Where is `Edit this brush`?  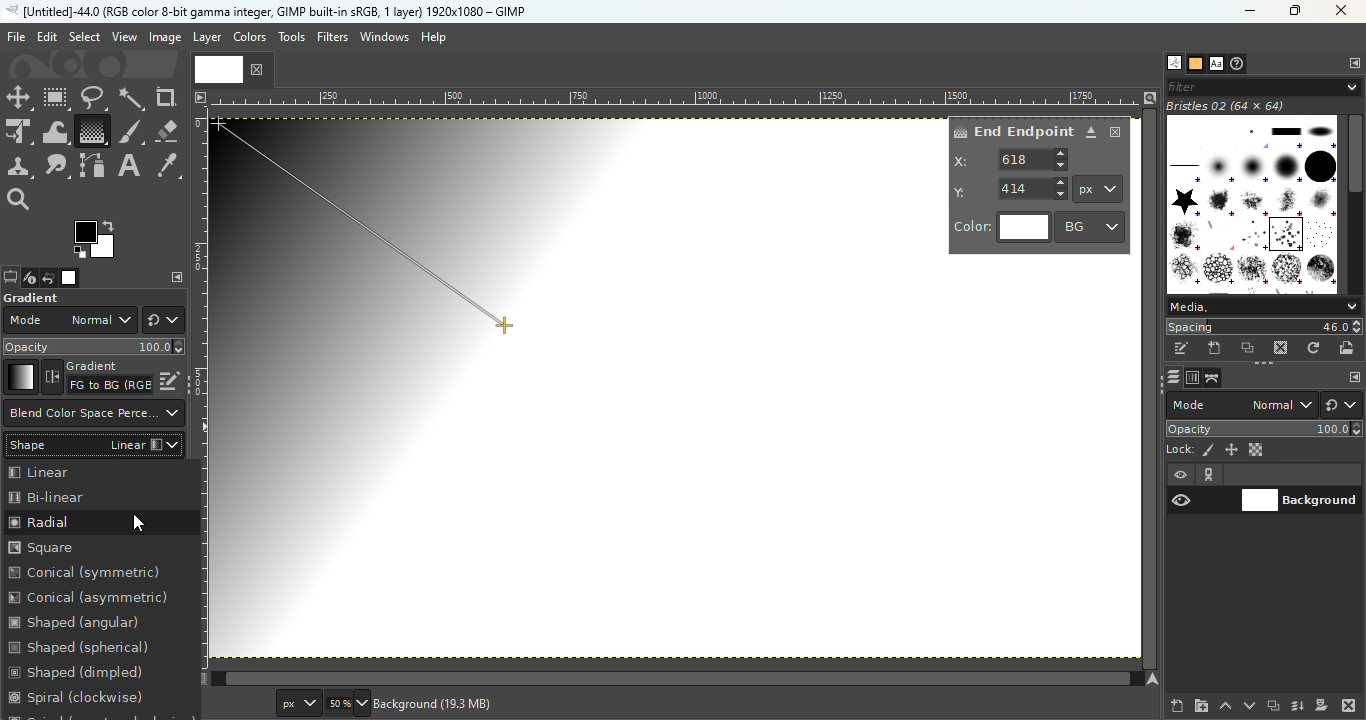 Edit this brush is located at coordinates (1181, 349).